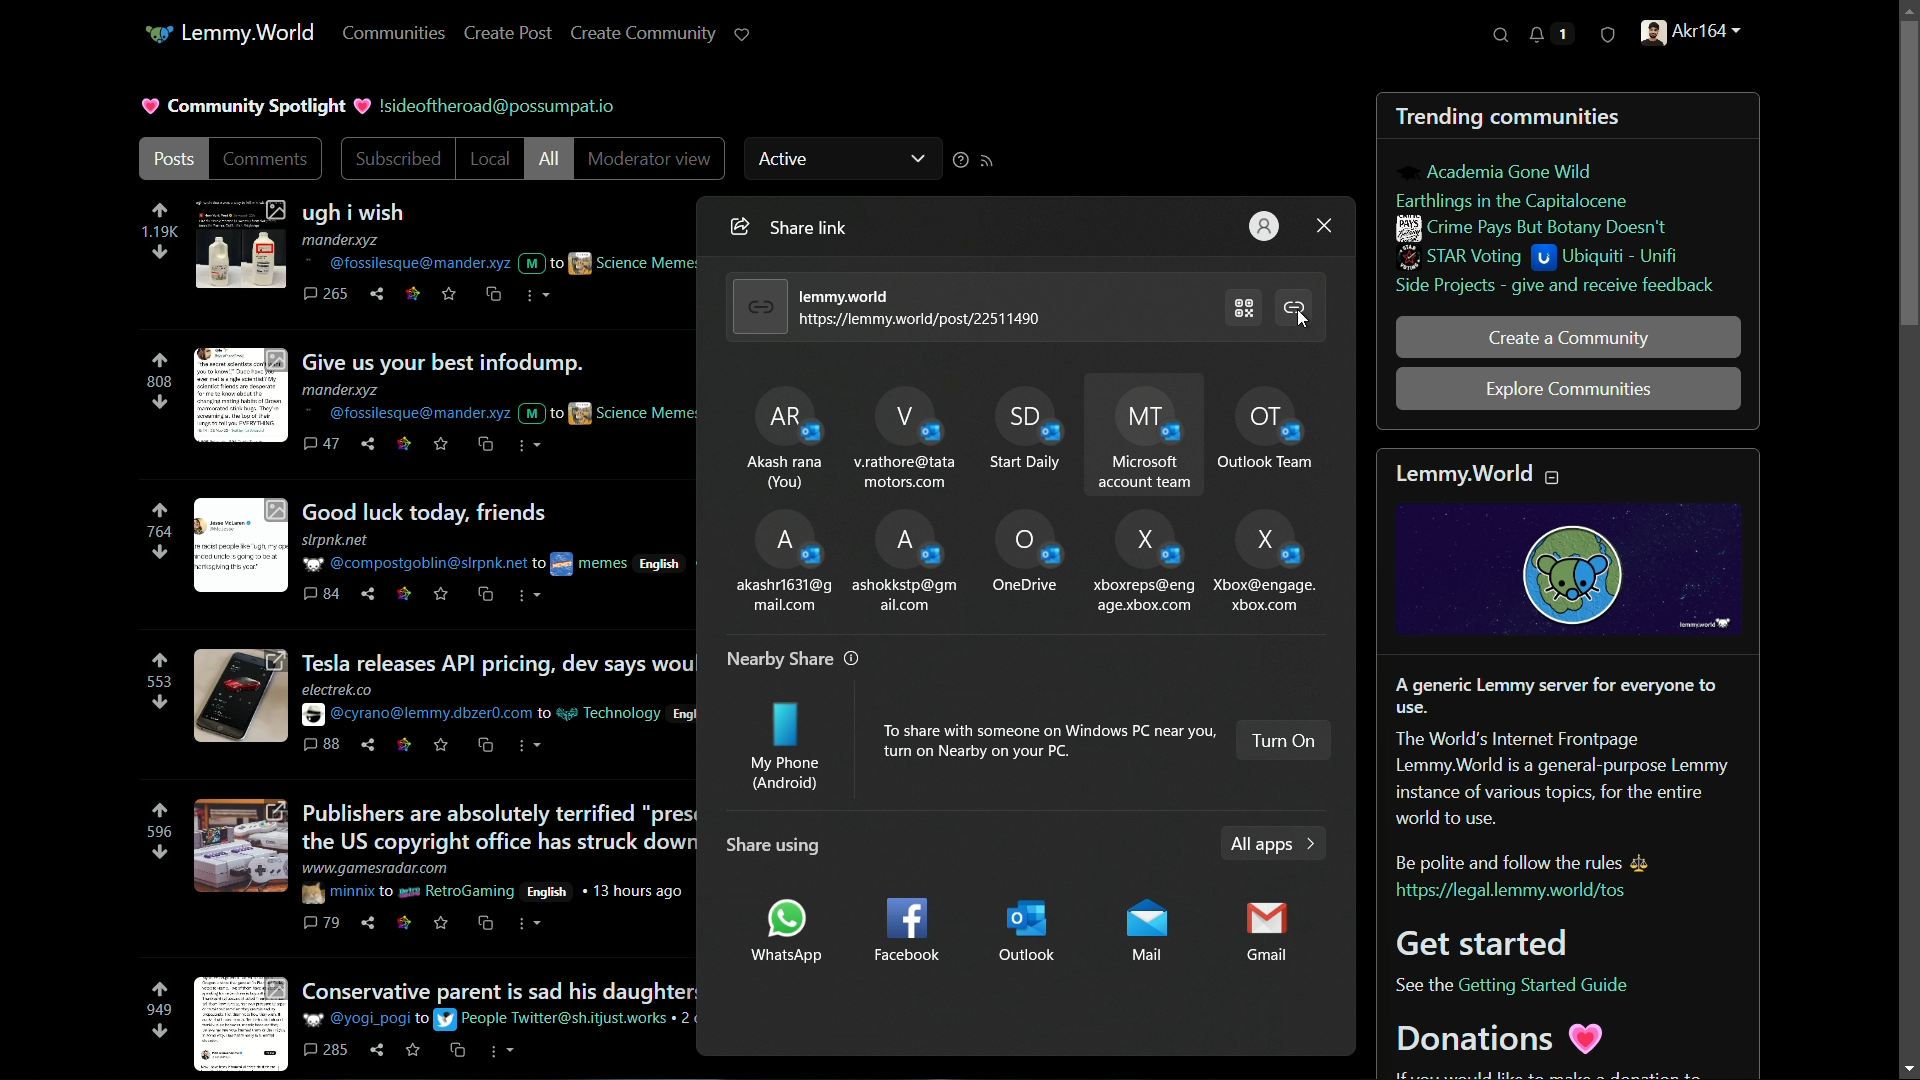 Image resolution: width=1920 pixels, height=1080 pixels. What do you see at coordinates (399, 161) in the screenshot?
I see `subscribed` at bounding box center [399, 161].